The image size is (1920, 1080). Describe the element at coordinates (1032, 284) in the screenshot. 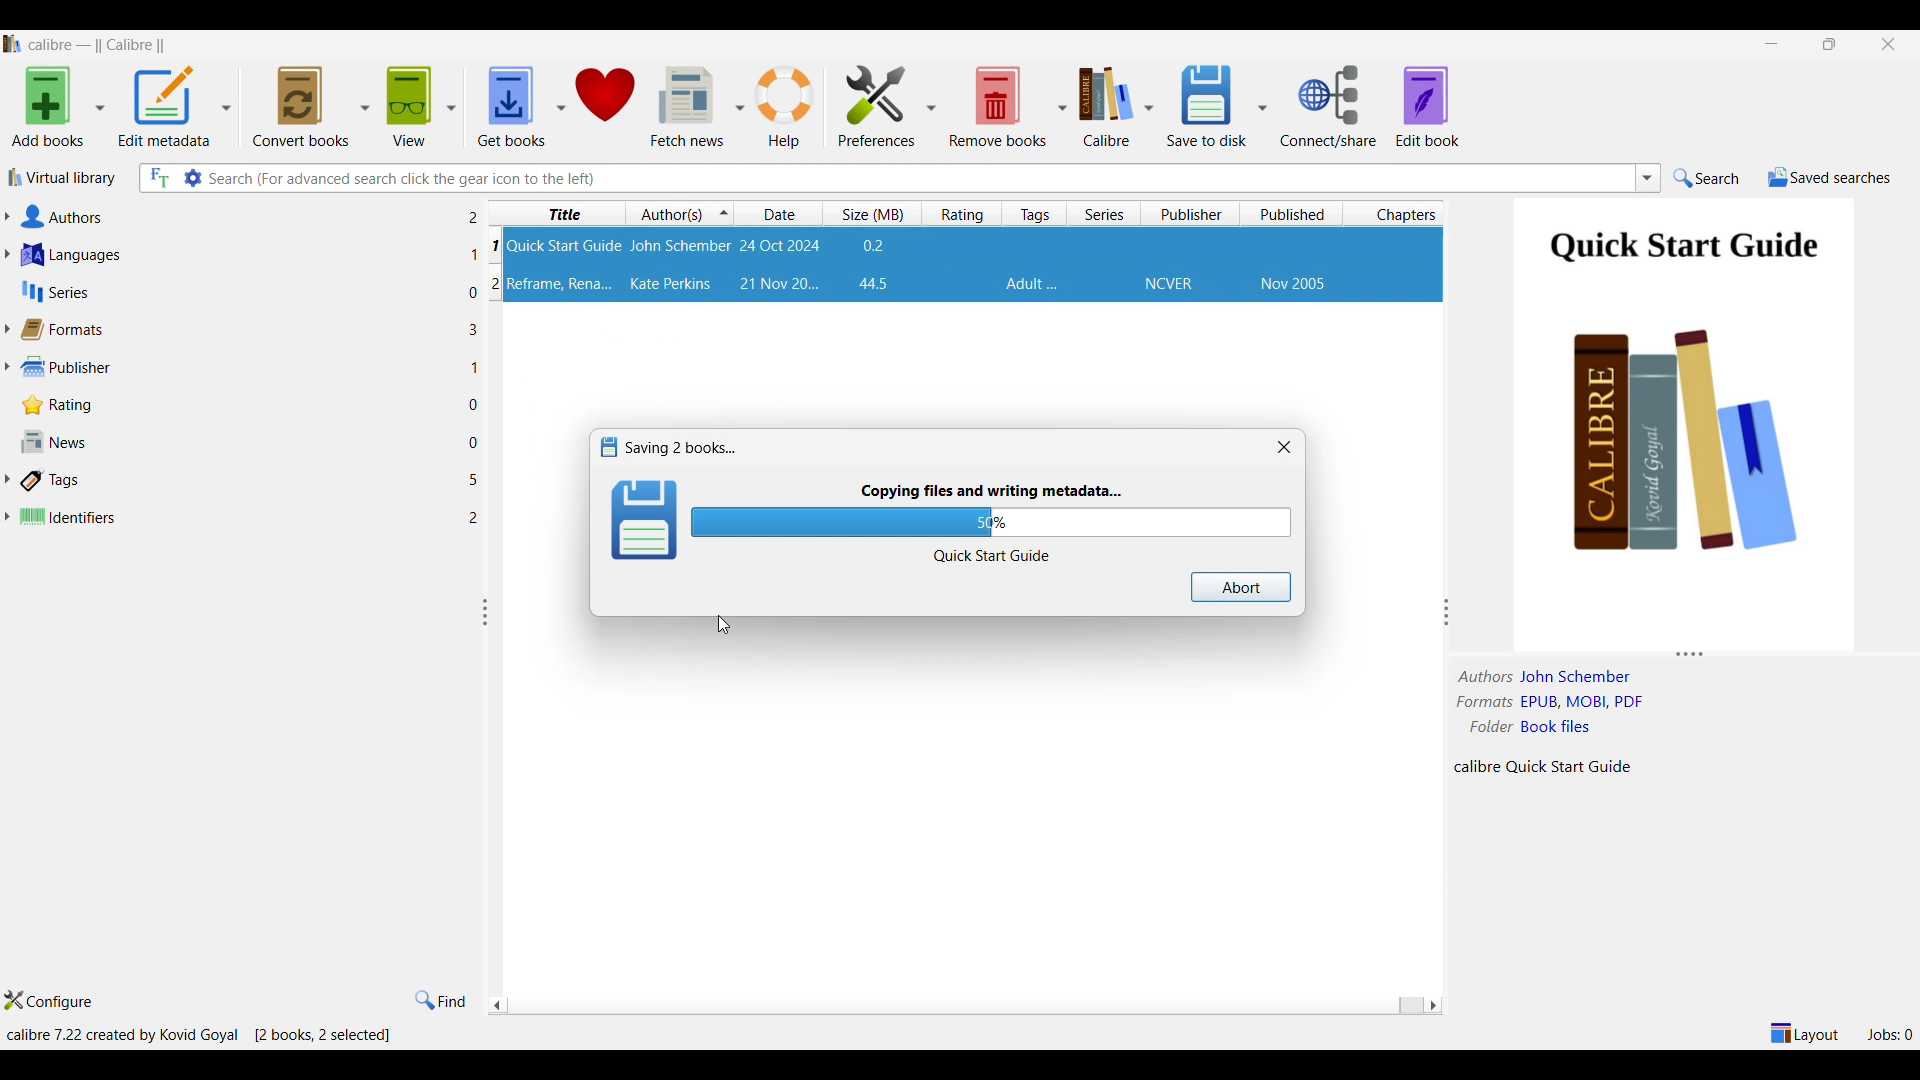

I see `Tags` at that location.